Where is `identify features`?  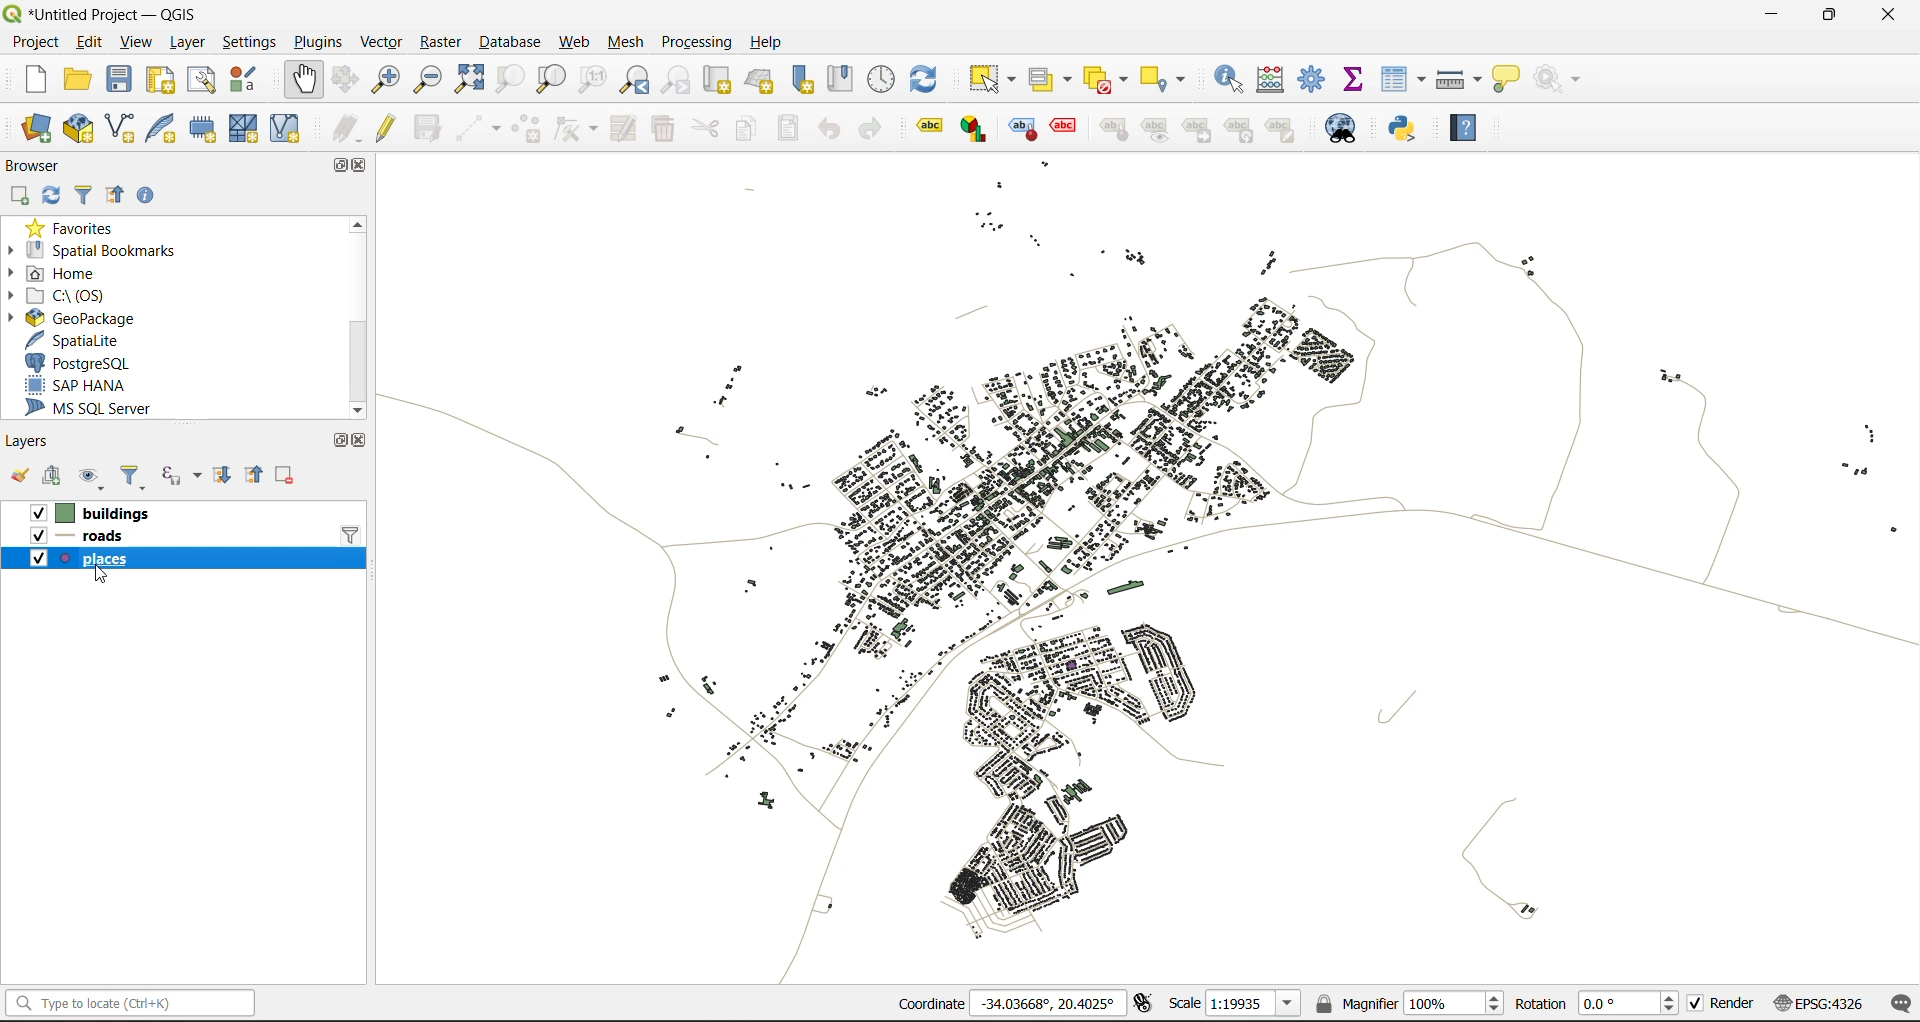
identify features is located at coordinates (1234, 78).